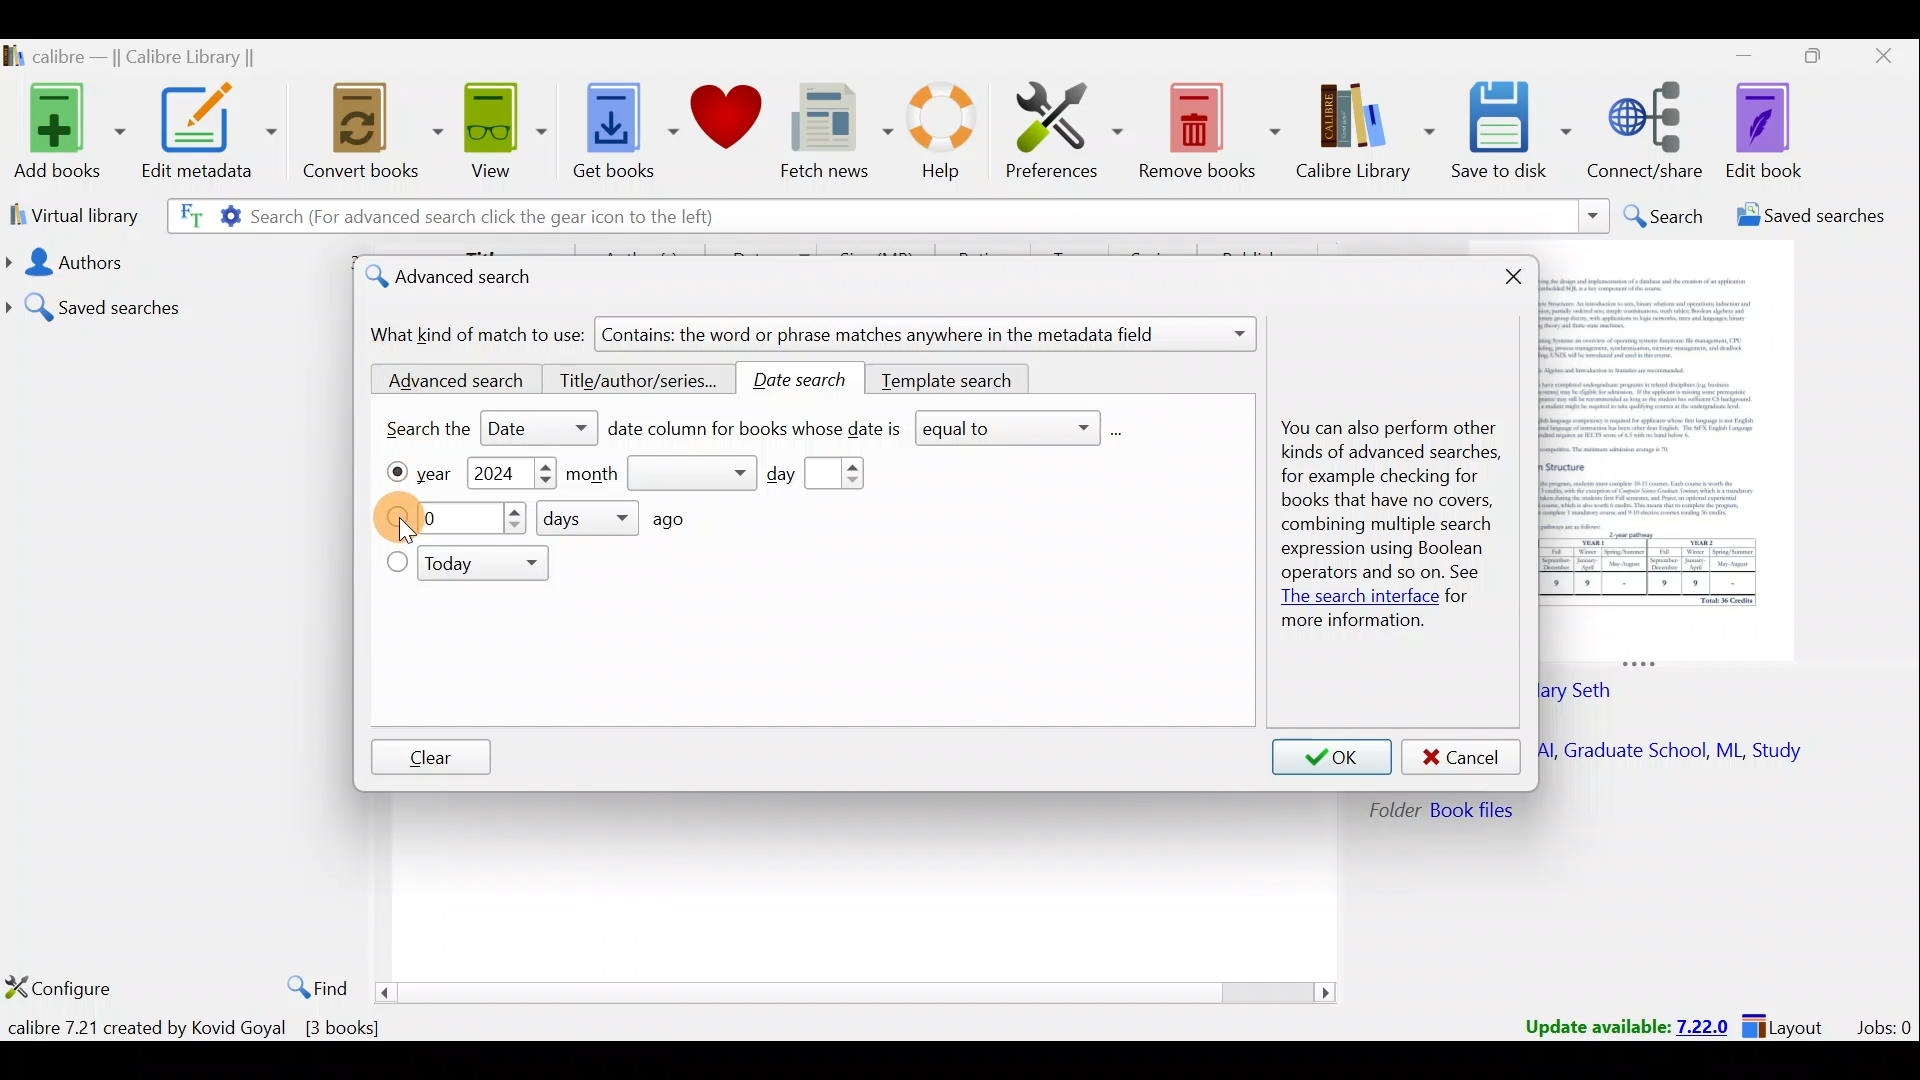  What do you see at coordinates (374, 137) in the screenshot?
I see `Convert books` at bounding box center [374, 137].